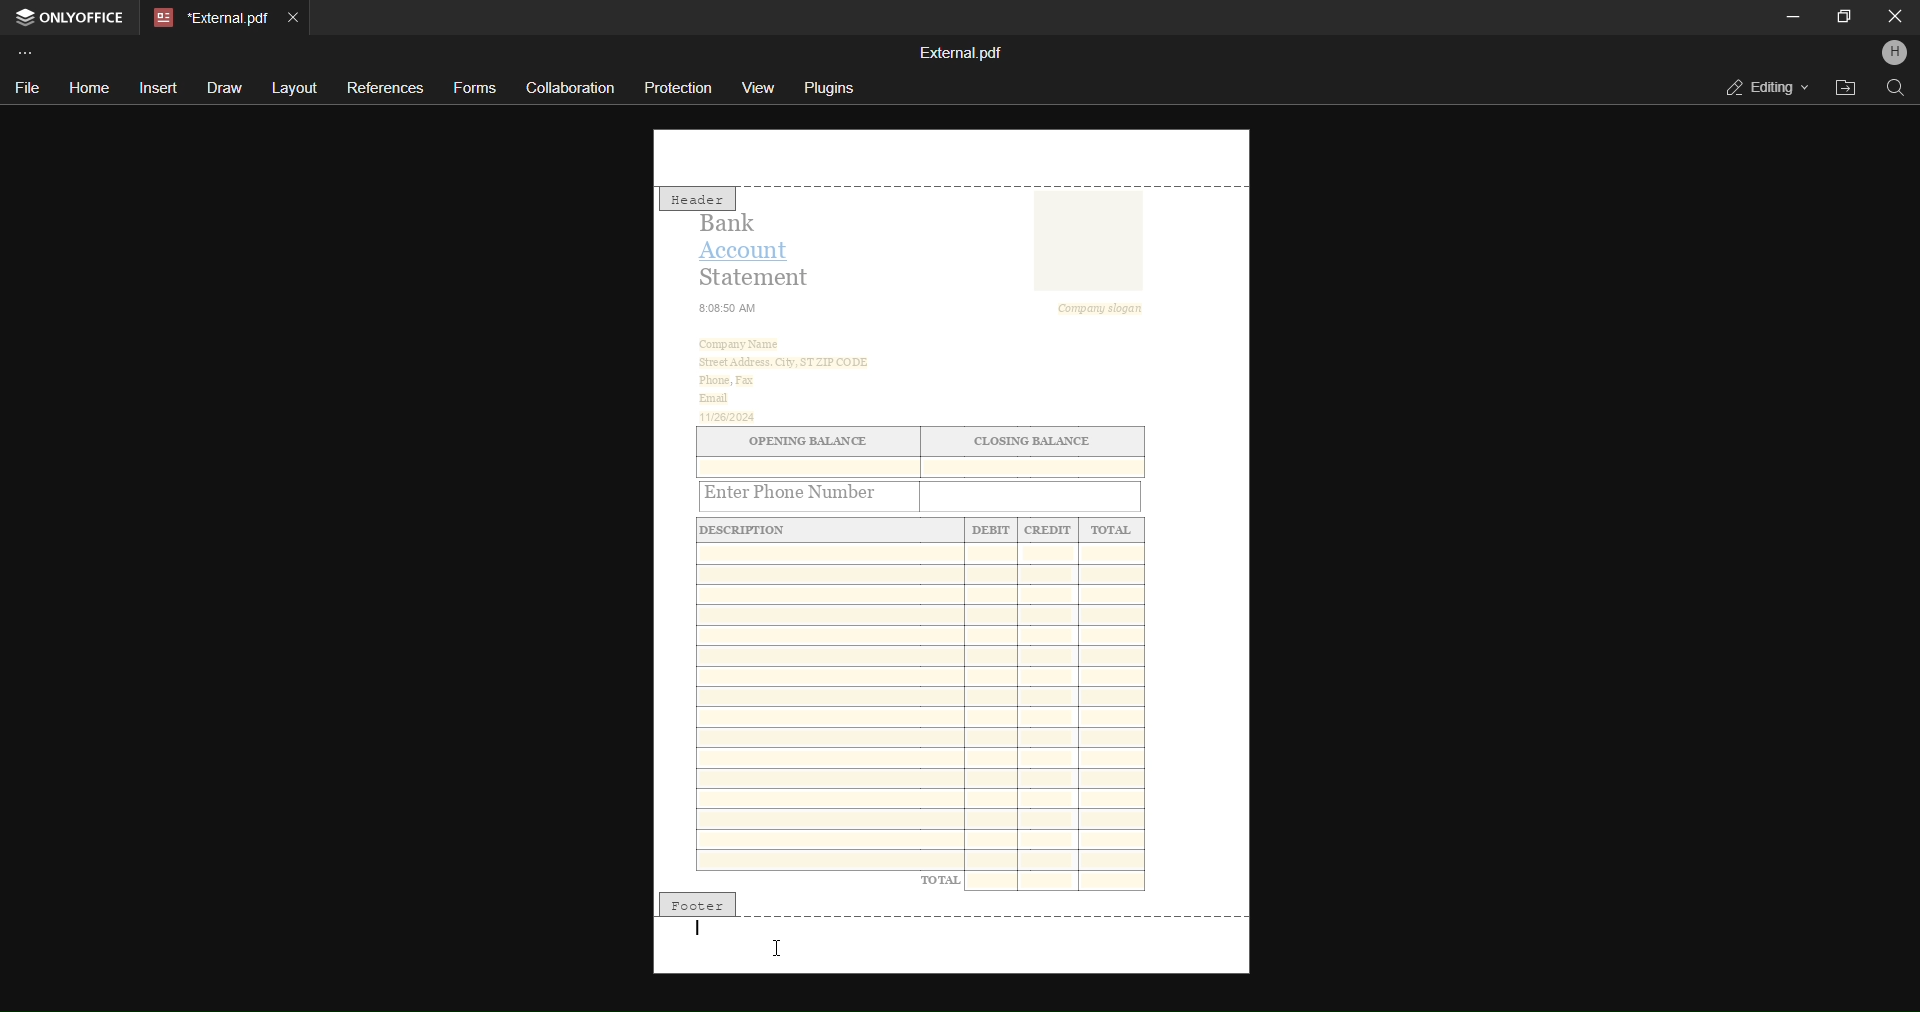 Image resolution: width=1920 pixels, height=1012 pixels. What do you see at coordinates (950, 156) in the screenshot?
I see `header section` at bounding box center [950, 156].